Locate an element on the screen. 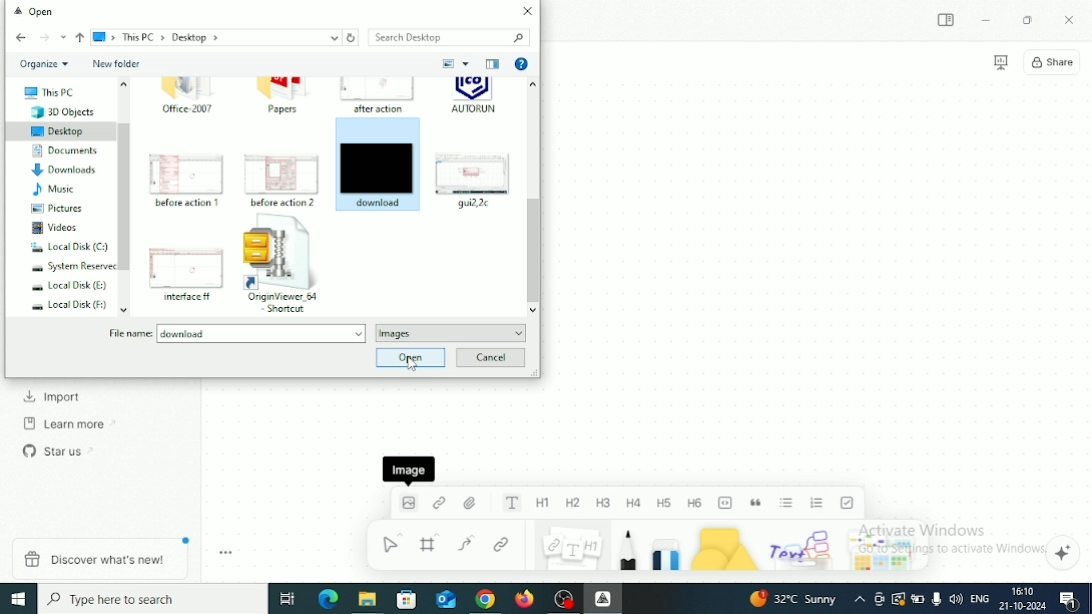  Date is located at coordinates (1023, 606).